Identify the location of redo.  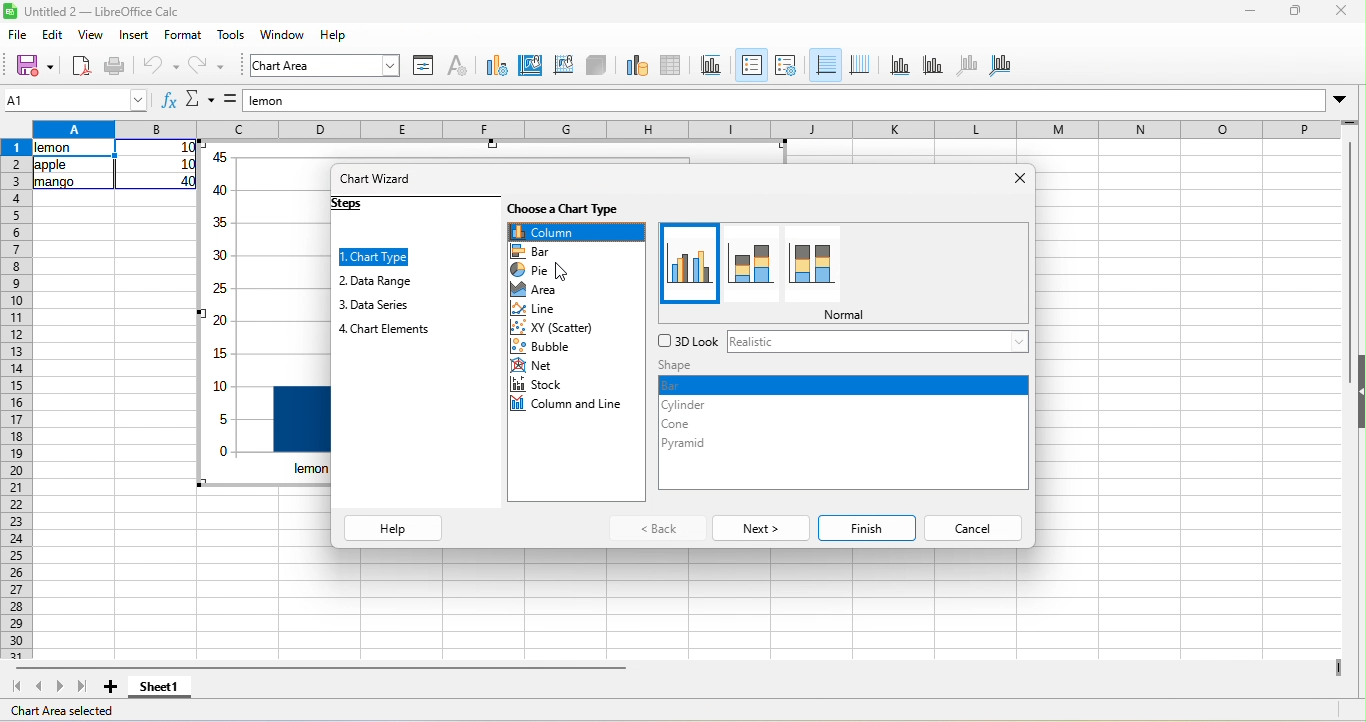
(203, 67).